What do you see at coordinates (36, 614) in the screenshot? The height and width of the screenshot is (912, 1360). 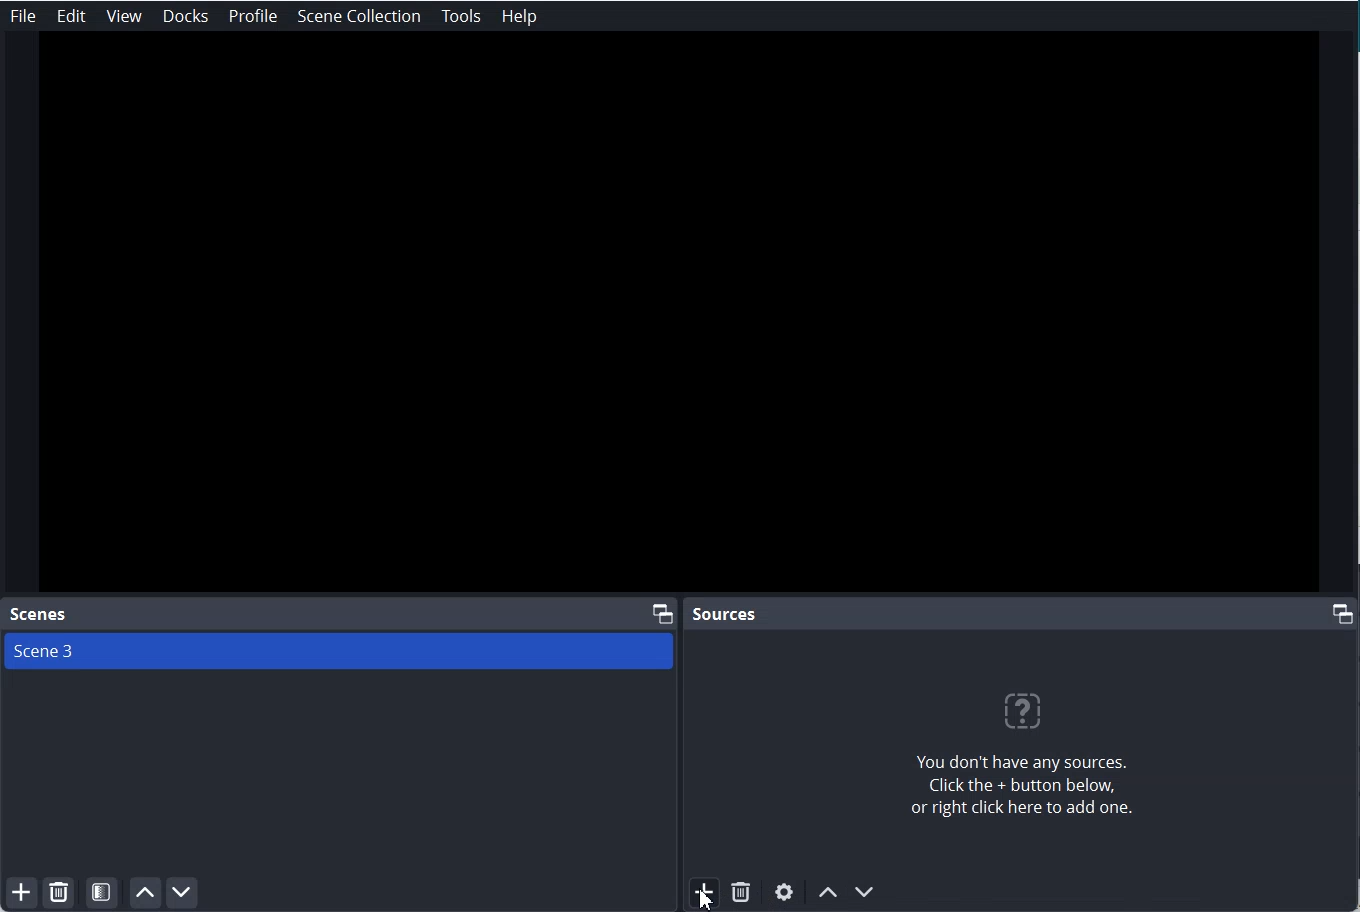 I see `Scenes` at bounding box center [36, 614].